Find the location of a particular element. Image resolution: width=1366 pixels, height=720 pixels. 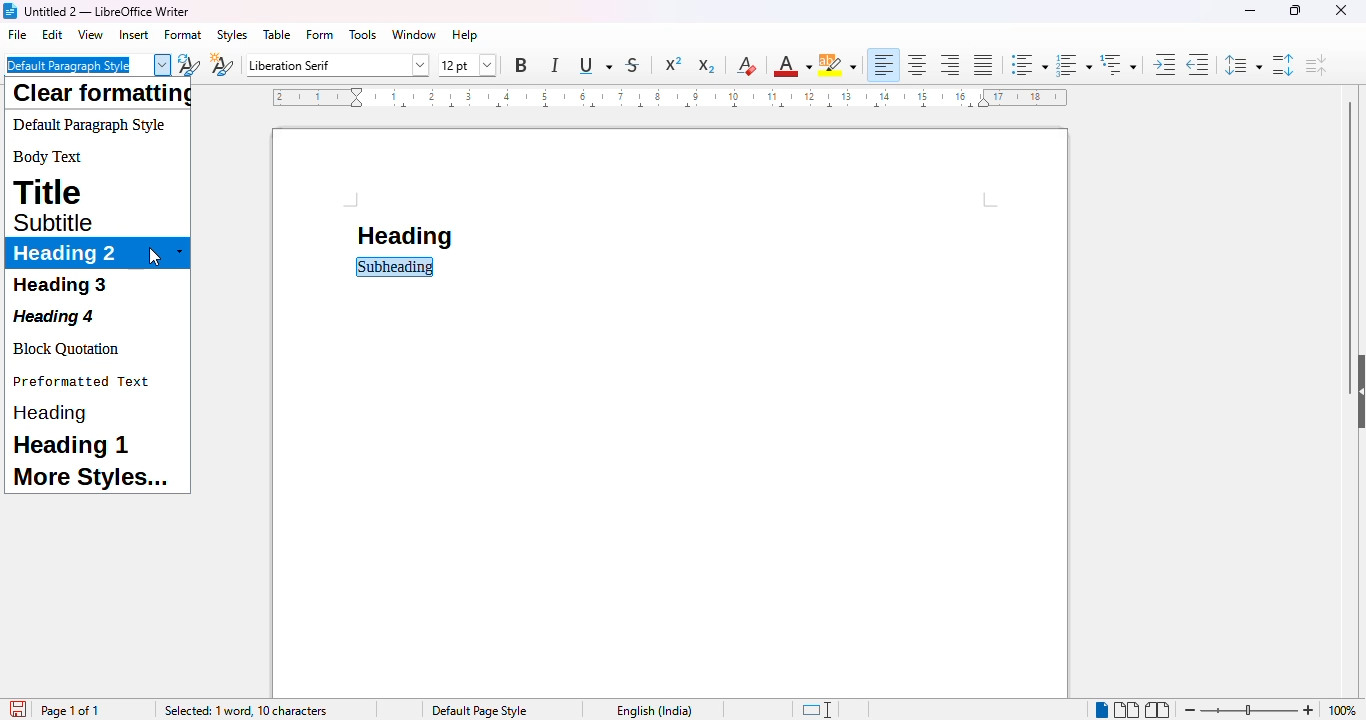

title is located at coordinates (50, 191).